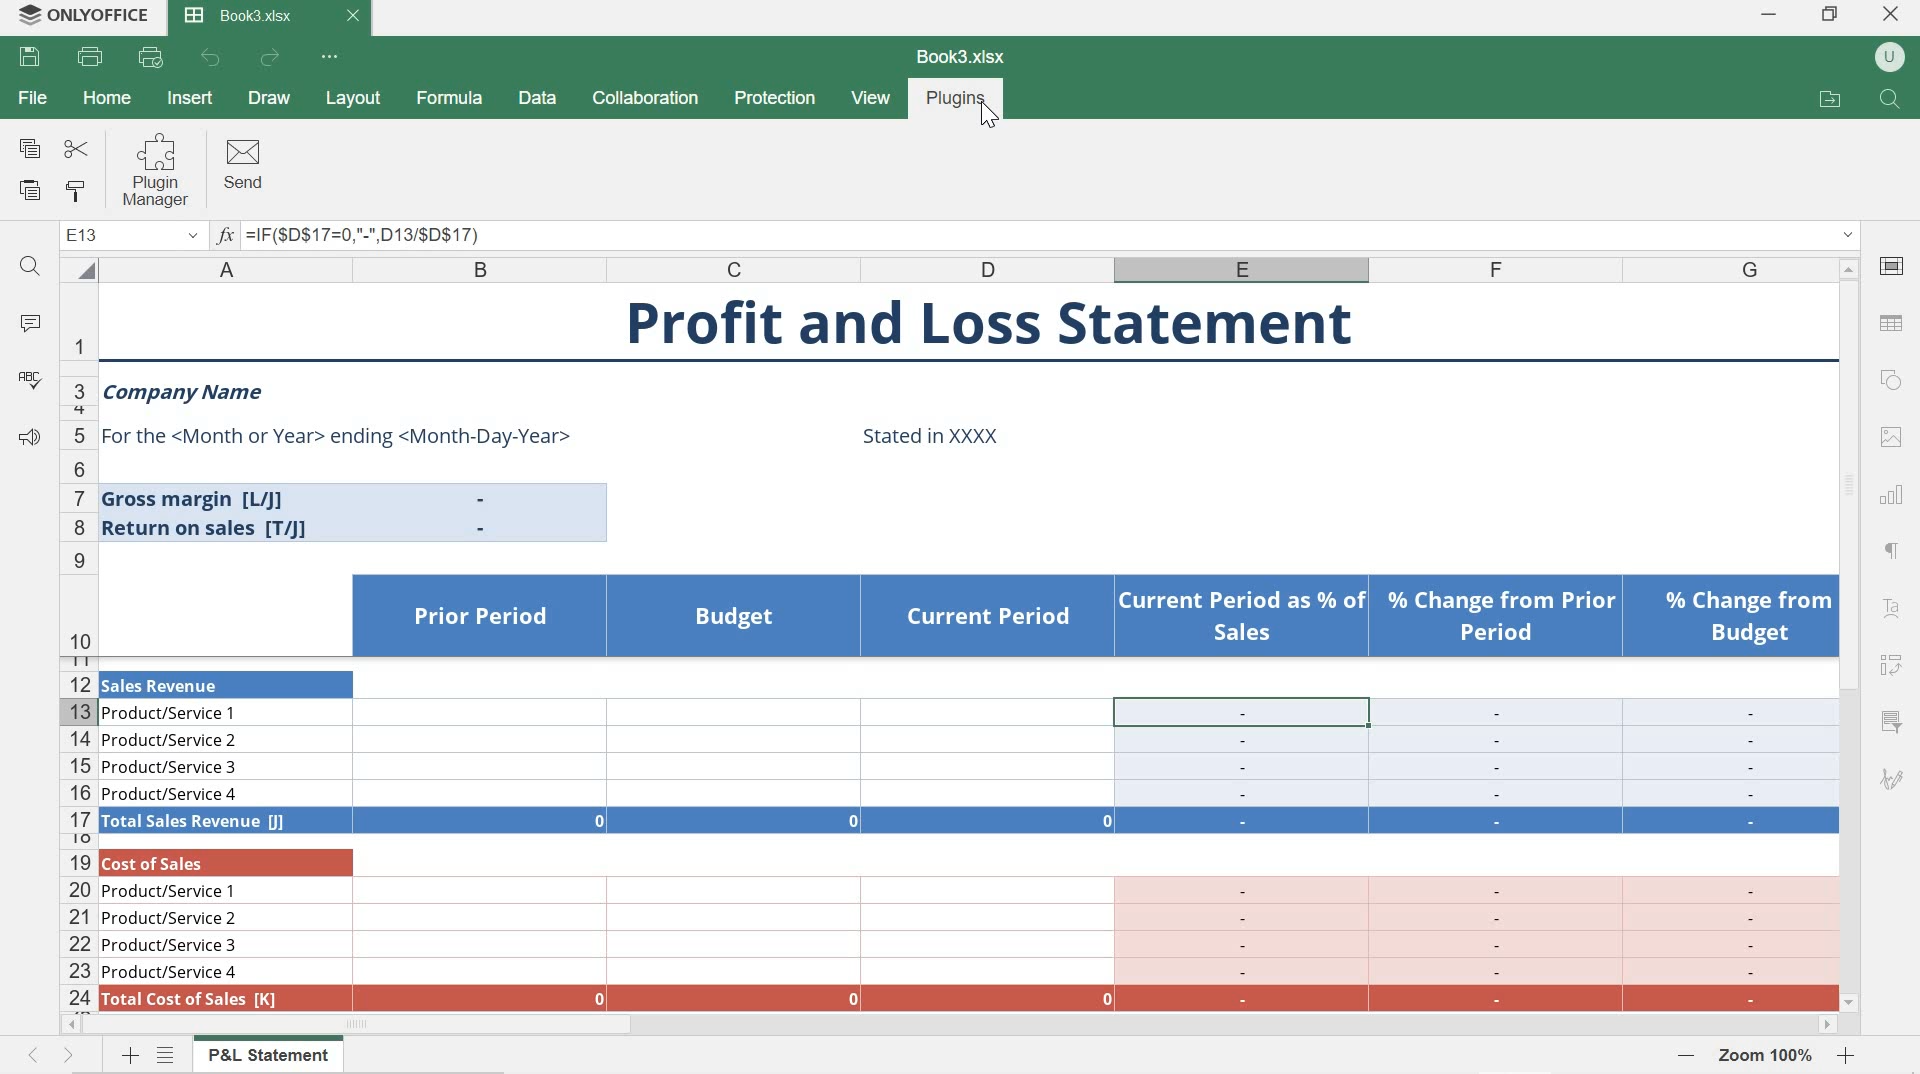 Image resolution: width=1920 pixels, height=1074 pixels. Describe the element at coordinates (271, 100) in the screenshot. I see `draw` at that location.